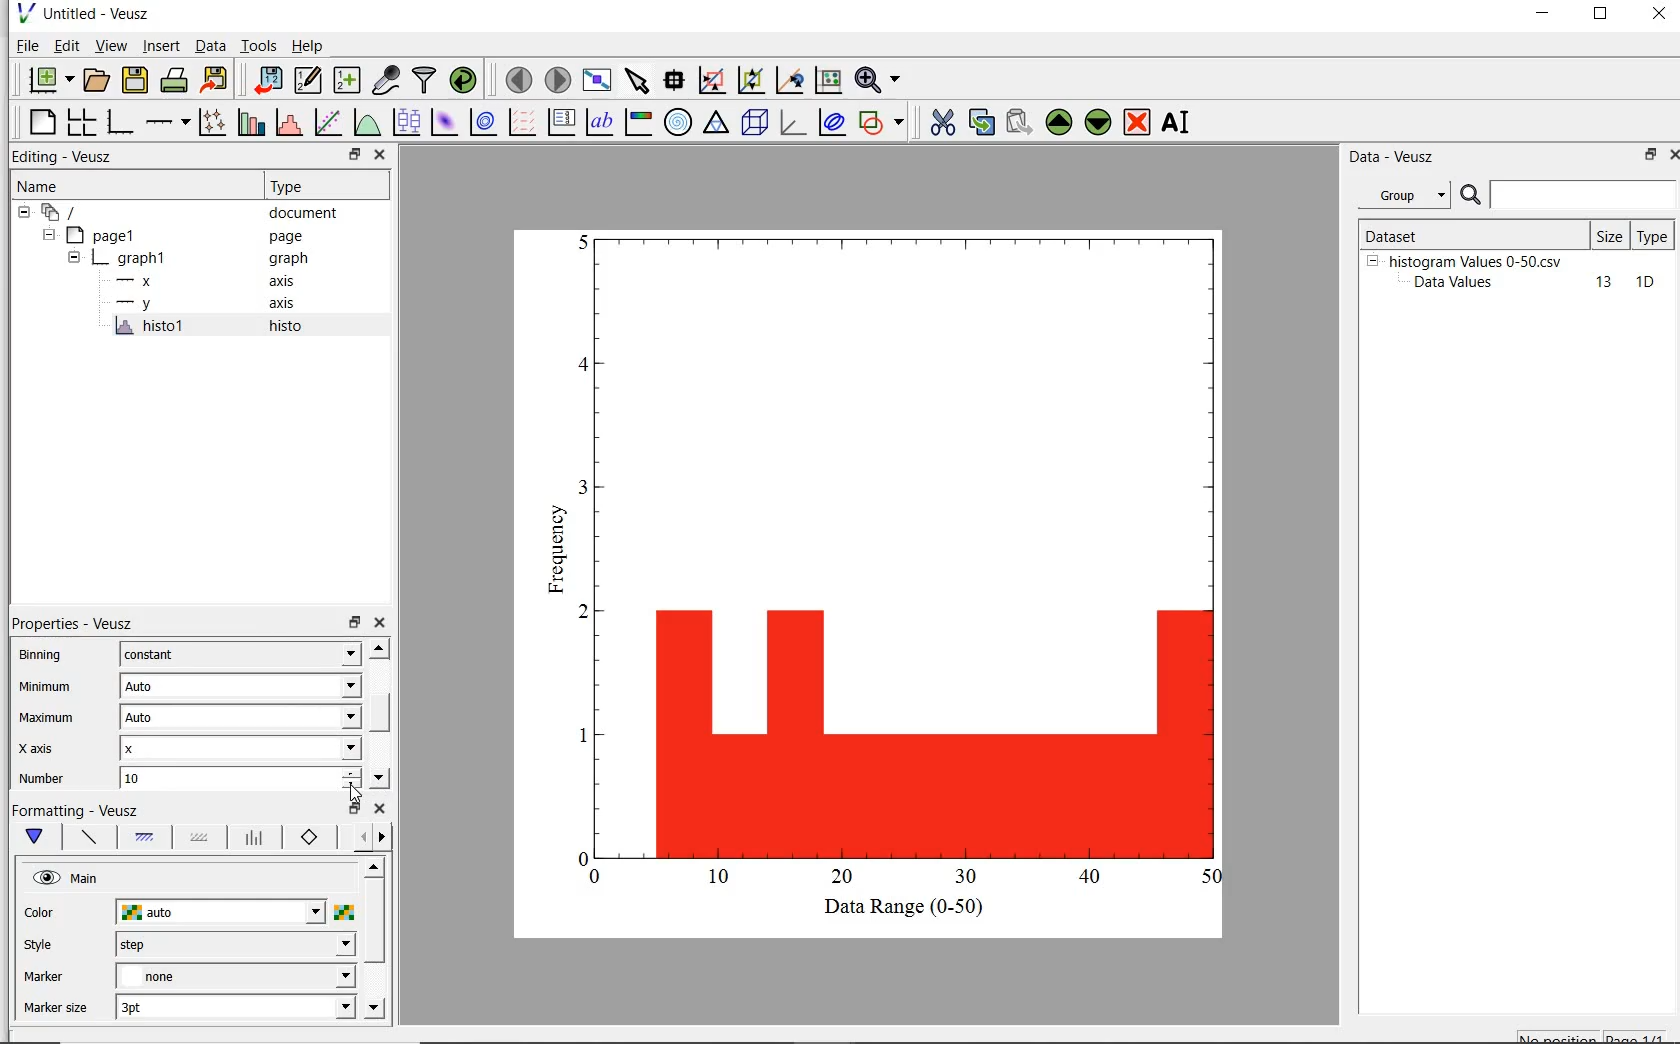 This screenshot has width=1680, height=1044. What do you see at coordinates (240, 654) in the screenshot?
I see `constant` at bounding box center [240, 654].